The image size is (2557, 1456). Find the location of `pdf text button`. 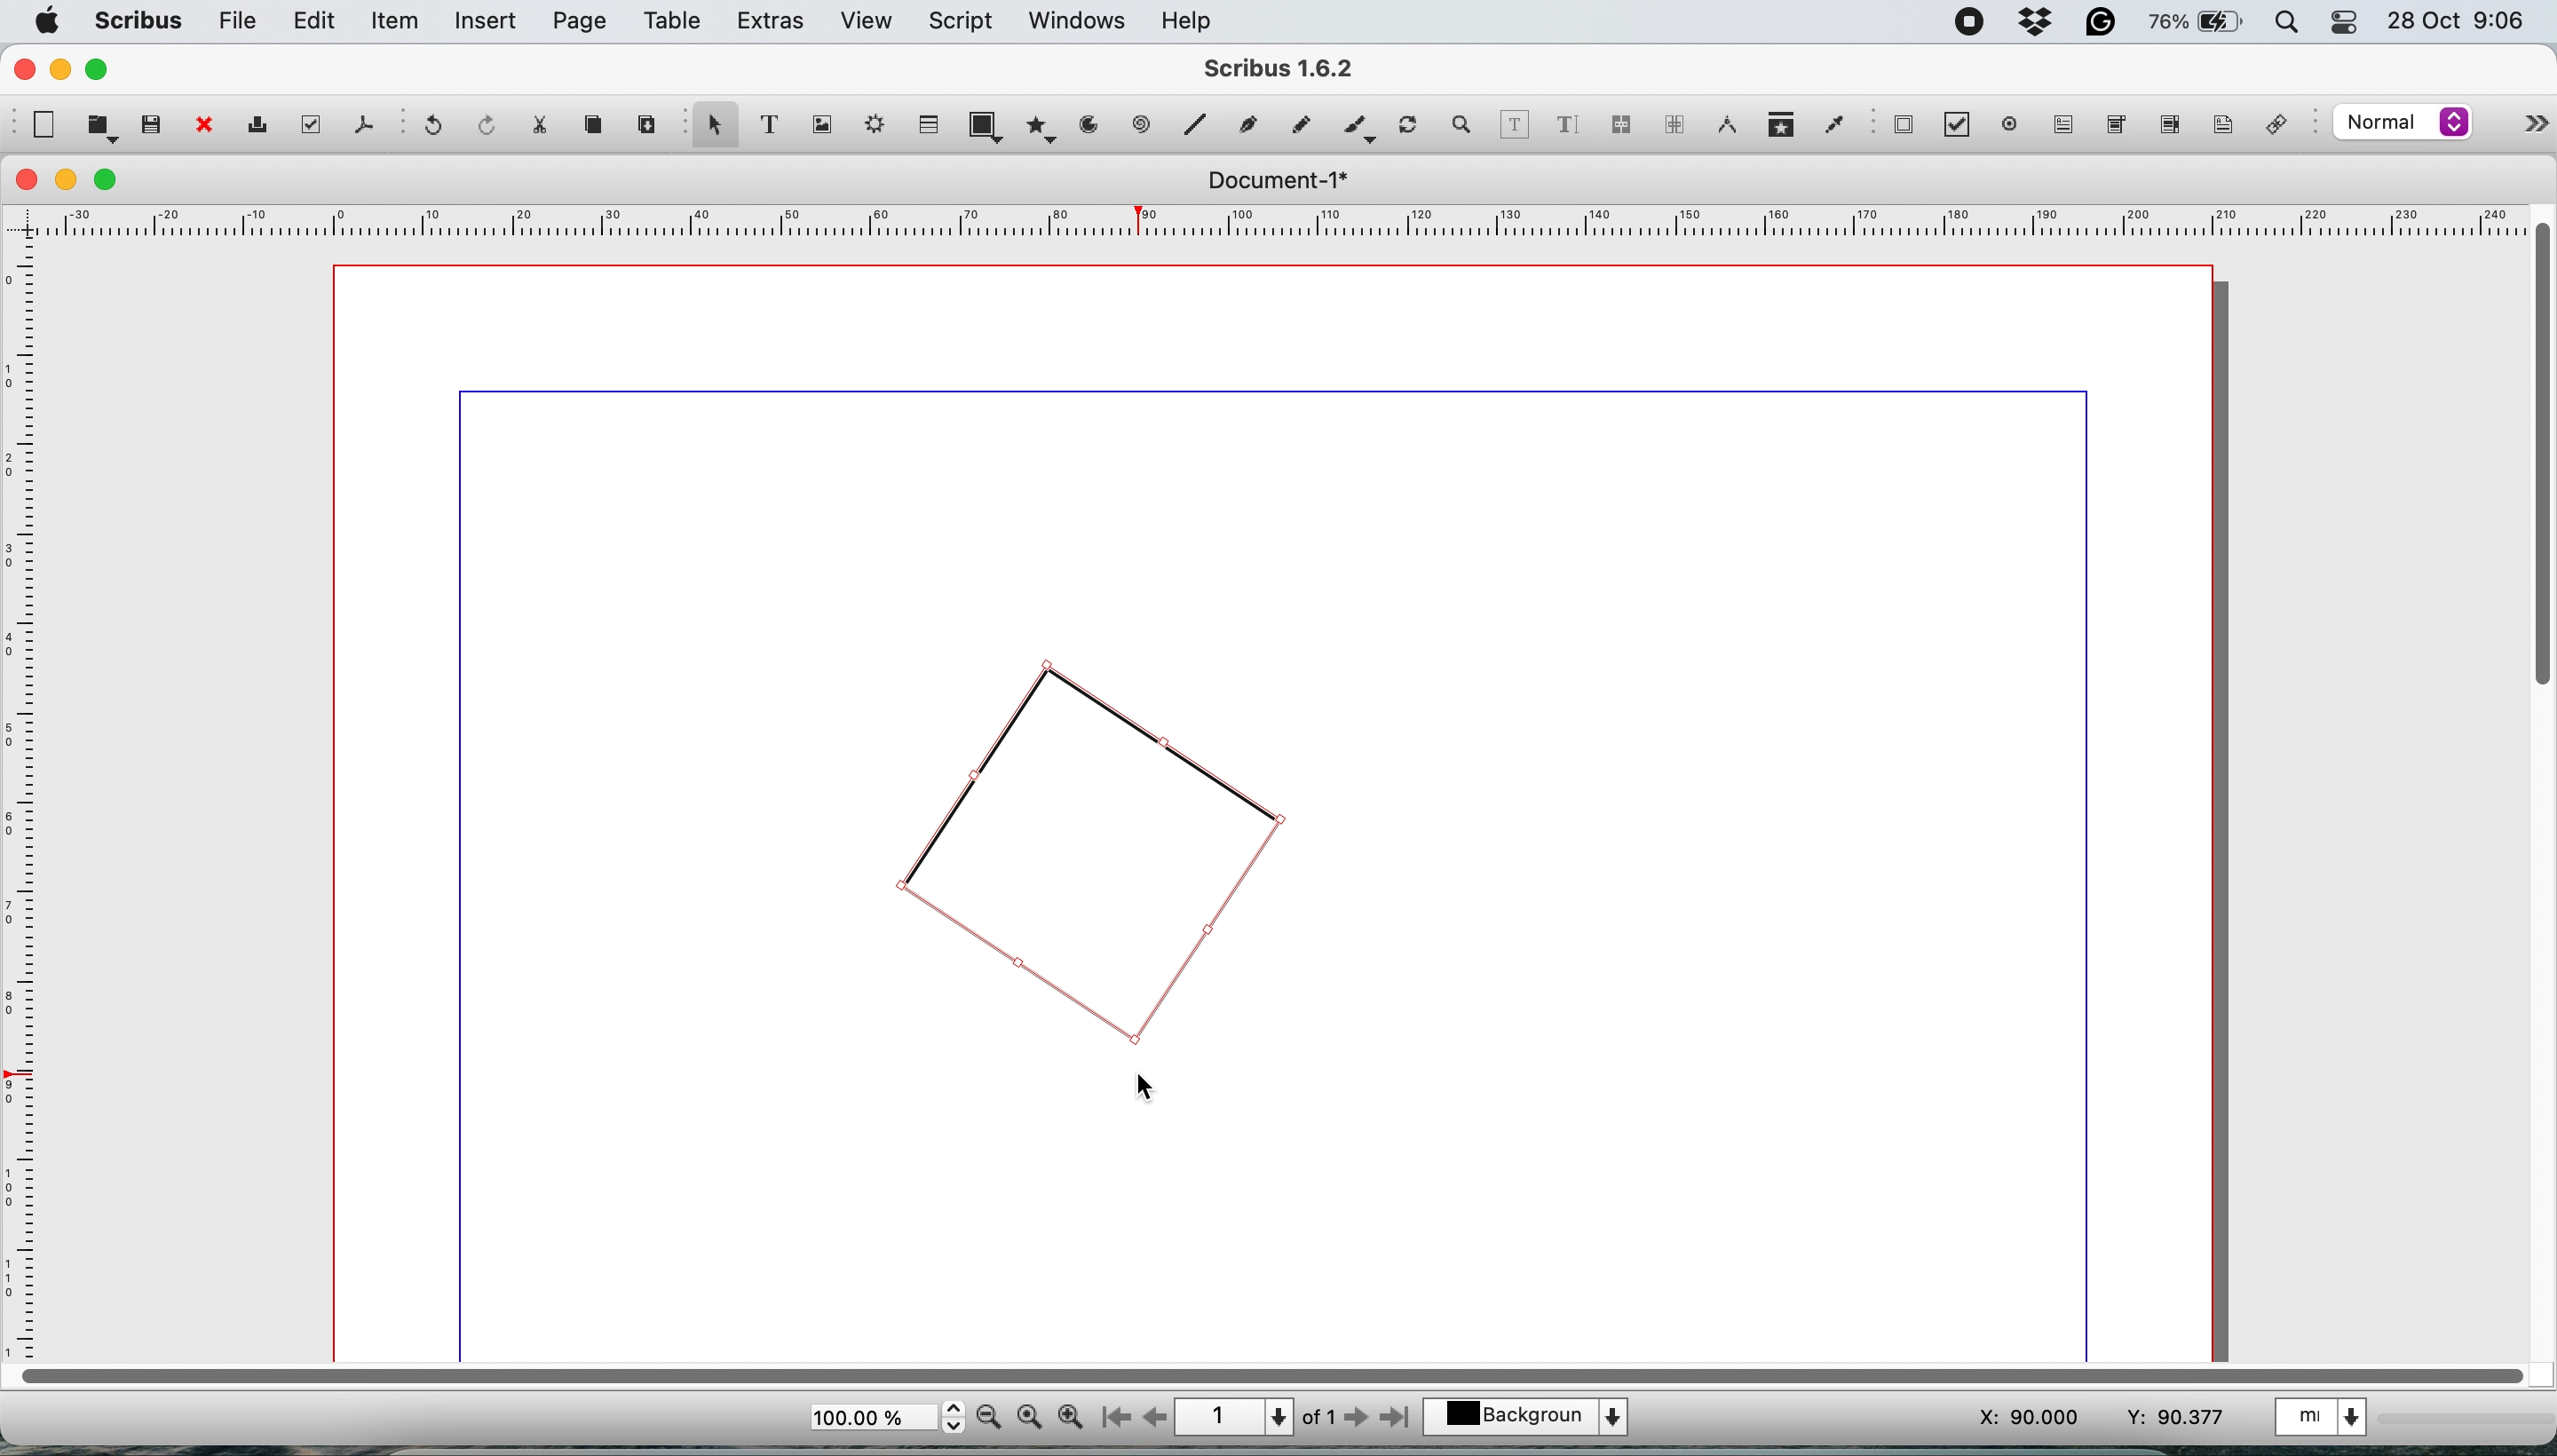

pdf text button is located at coordinates (2066, 125).